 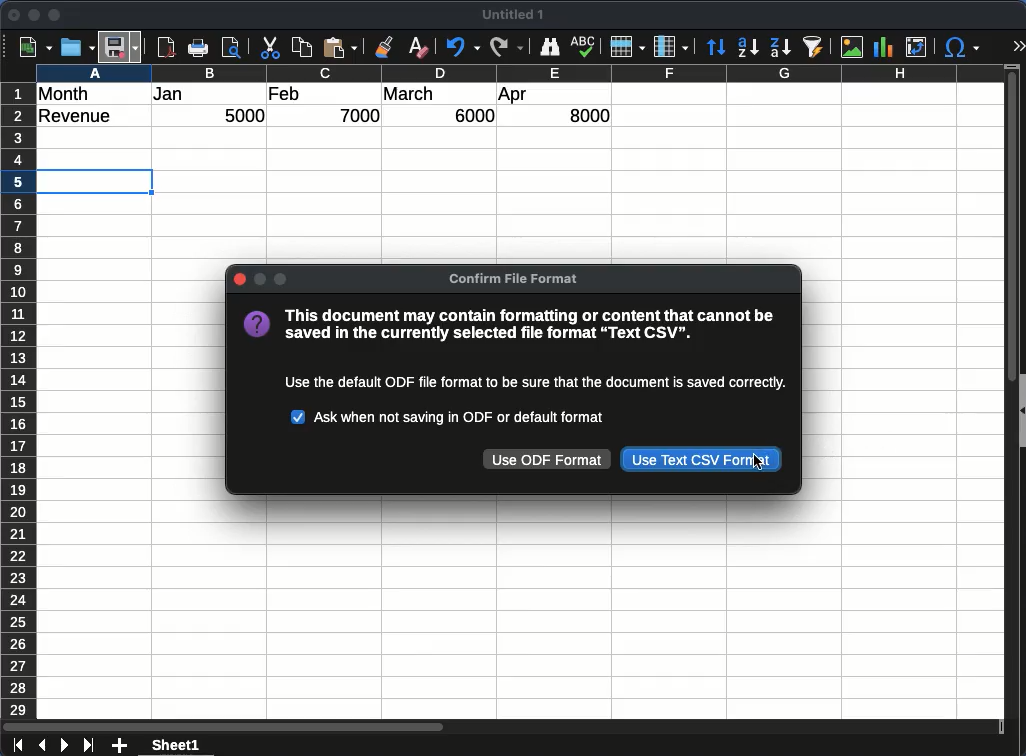 I want to click on special characters, so click(x=962, y=48).